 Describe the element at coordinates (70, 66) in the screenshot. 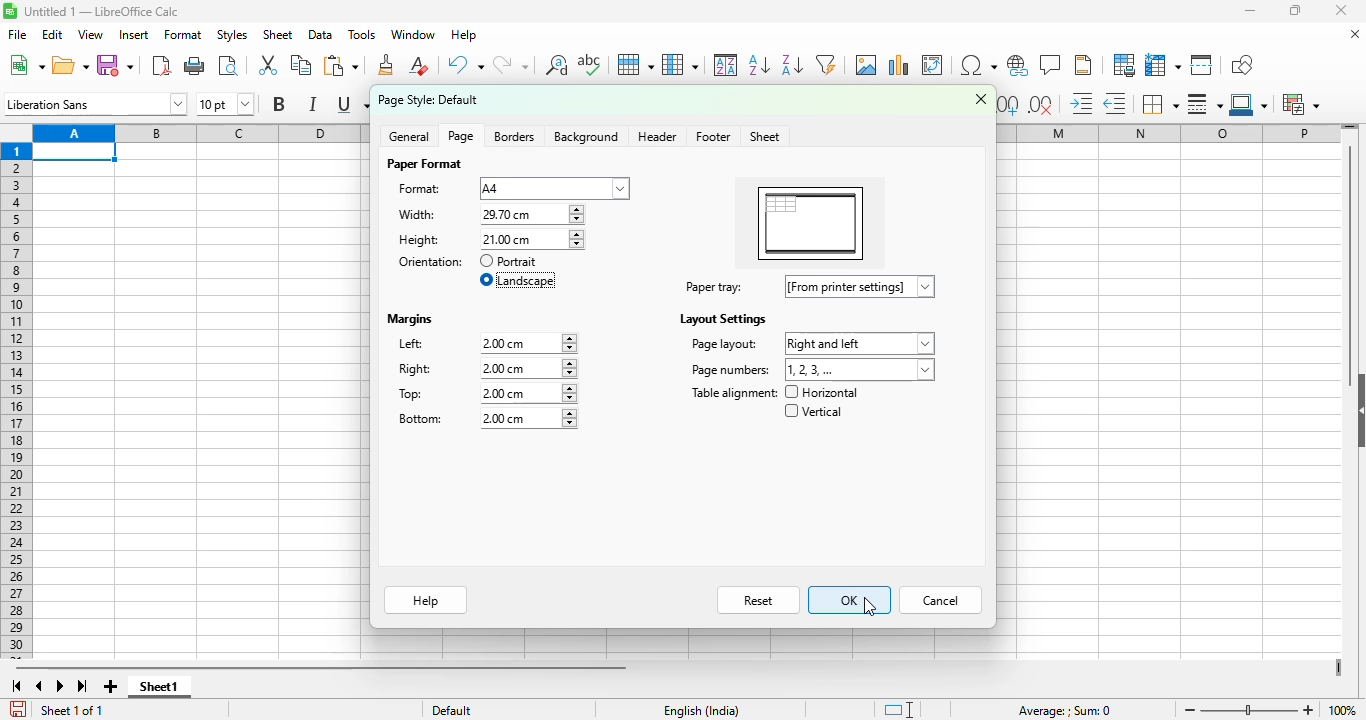

I see `open` at that location.